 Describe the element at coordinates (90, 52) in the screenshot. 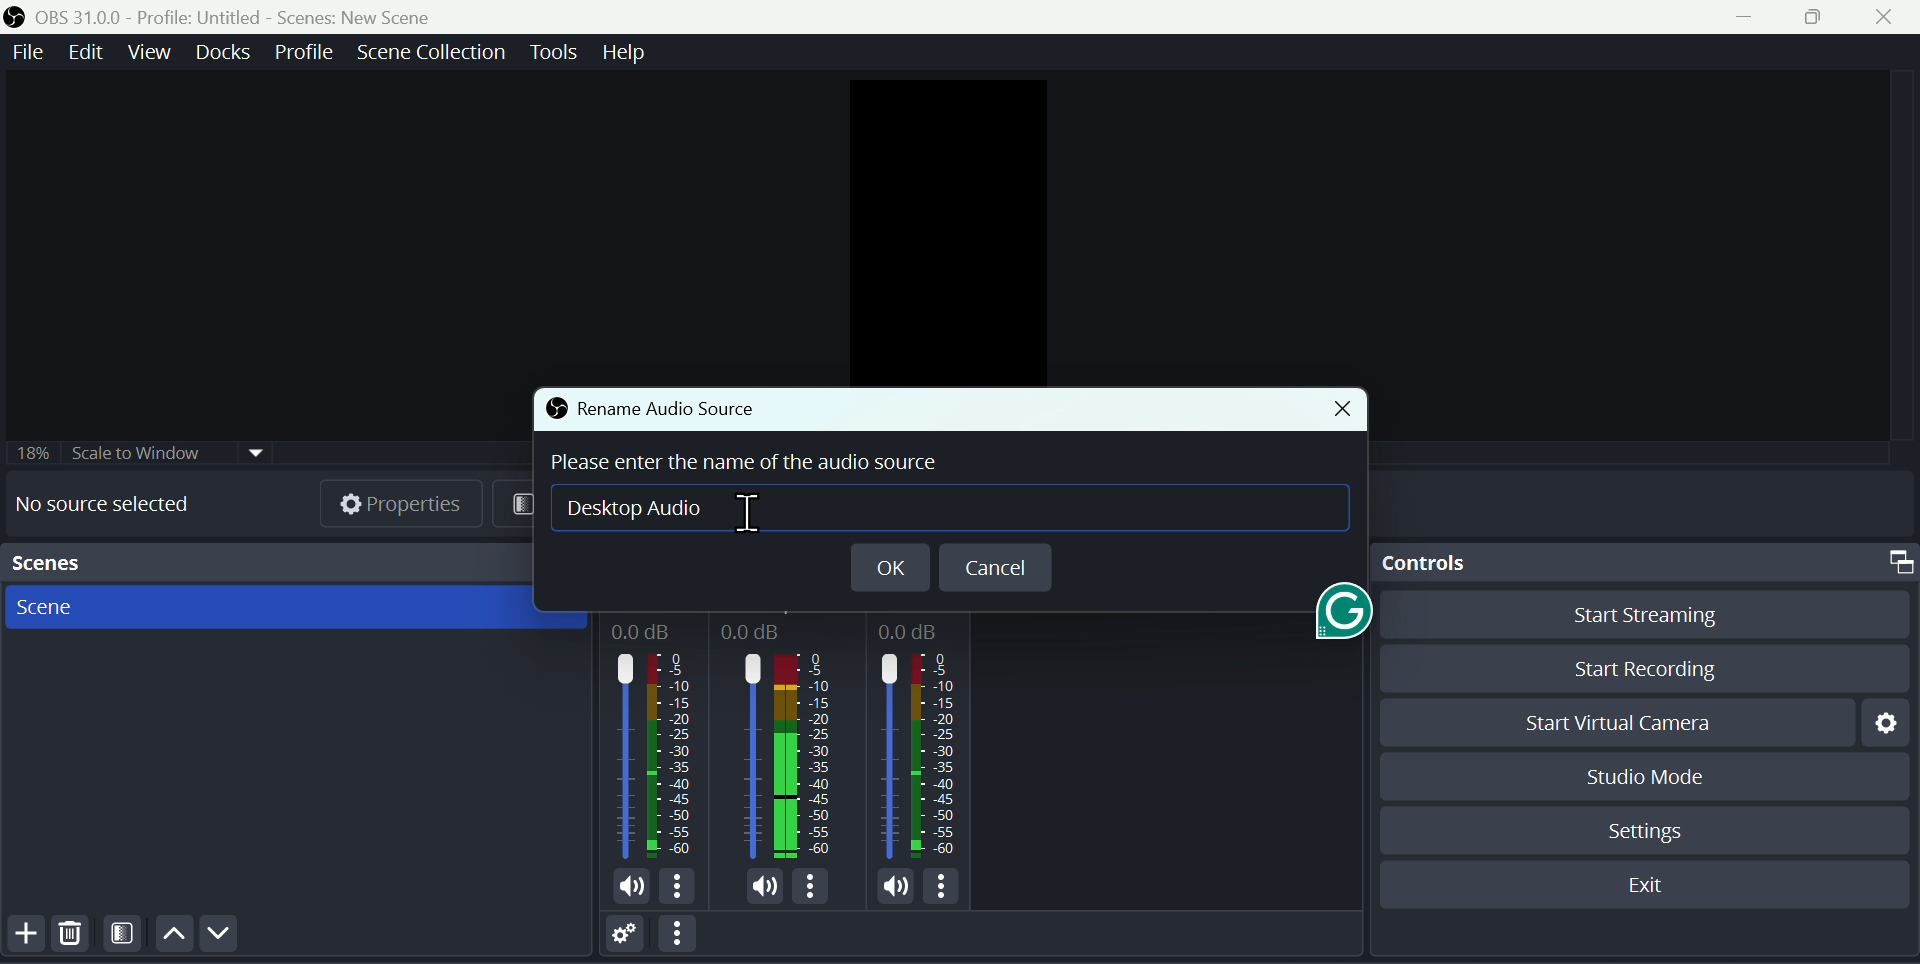

I see `Edit` at that location.